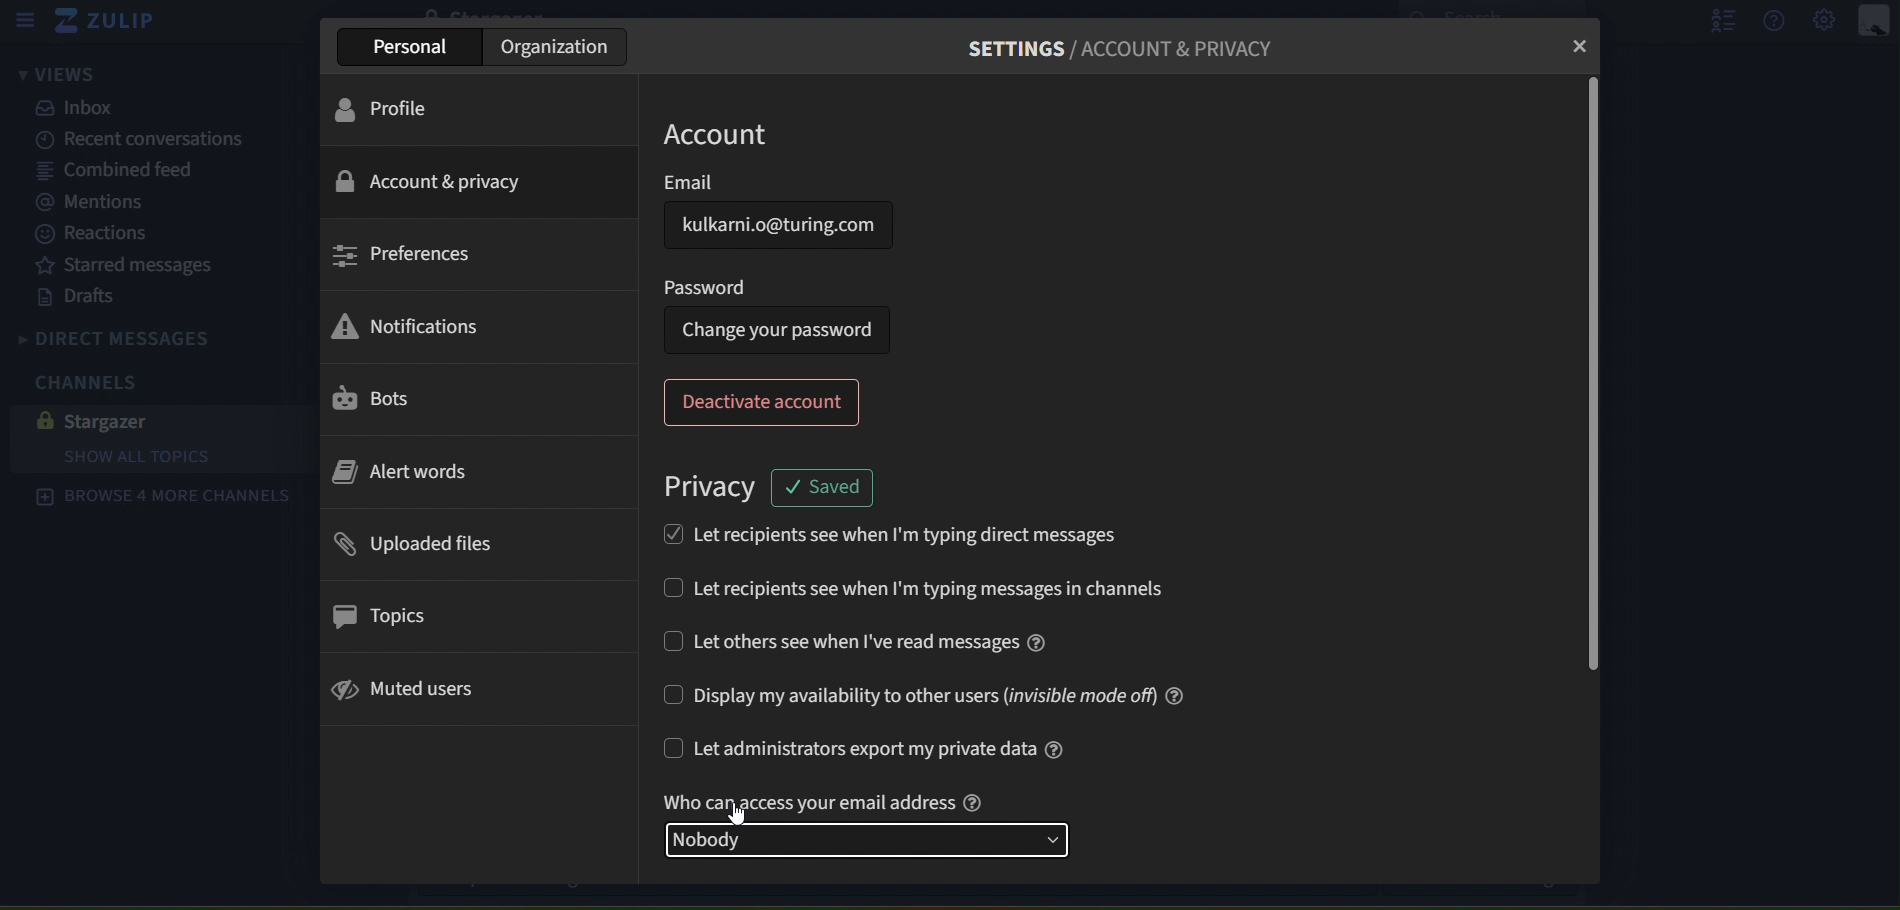 The width and height of the screenshot is (1900, 910). Describe the element at coordinates (742, 812) in the screenshot. I see `cursor` at that location.